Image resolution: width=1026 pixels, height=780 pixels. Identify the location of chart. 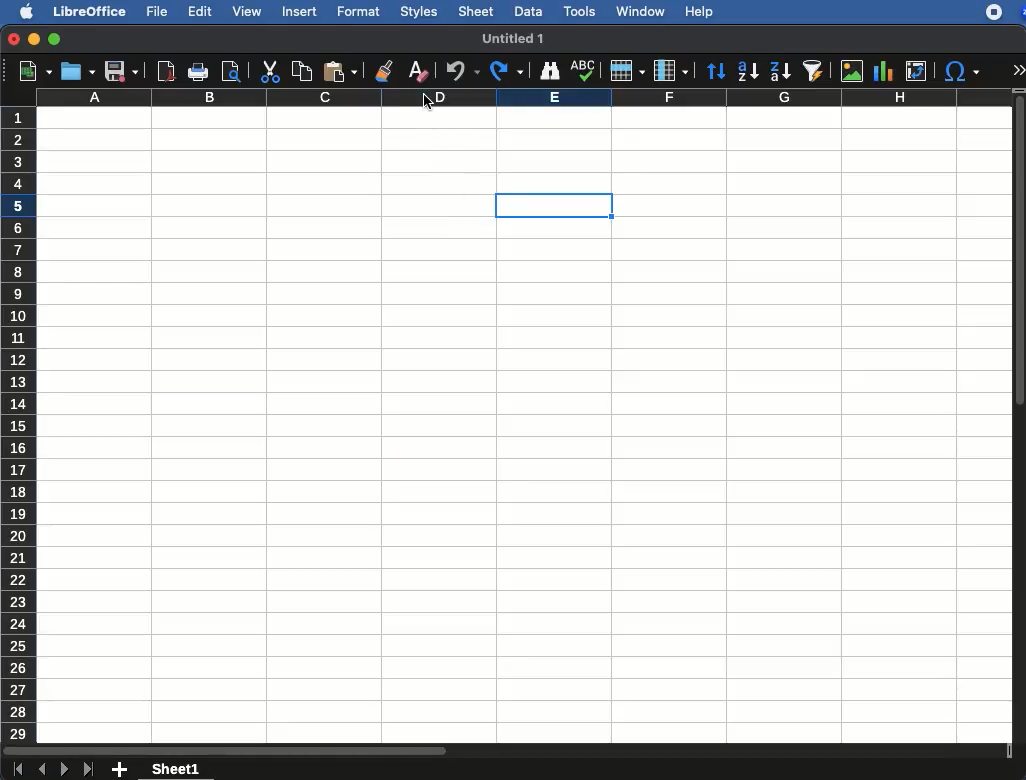
(882, 70).